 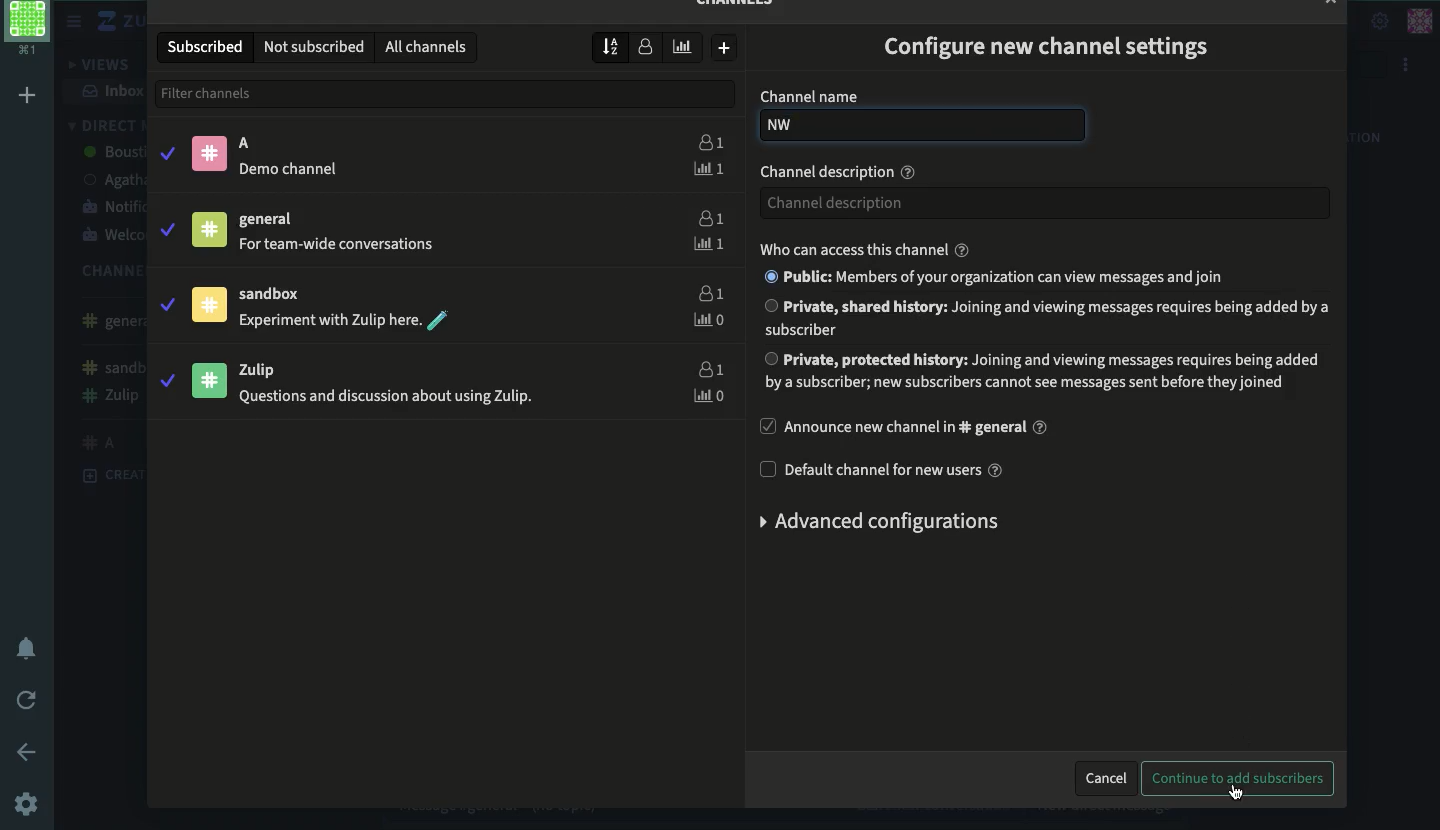 I want to click on Zulip, so click(x=267, y=371).